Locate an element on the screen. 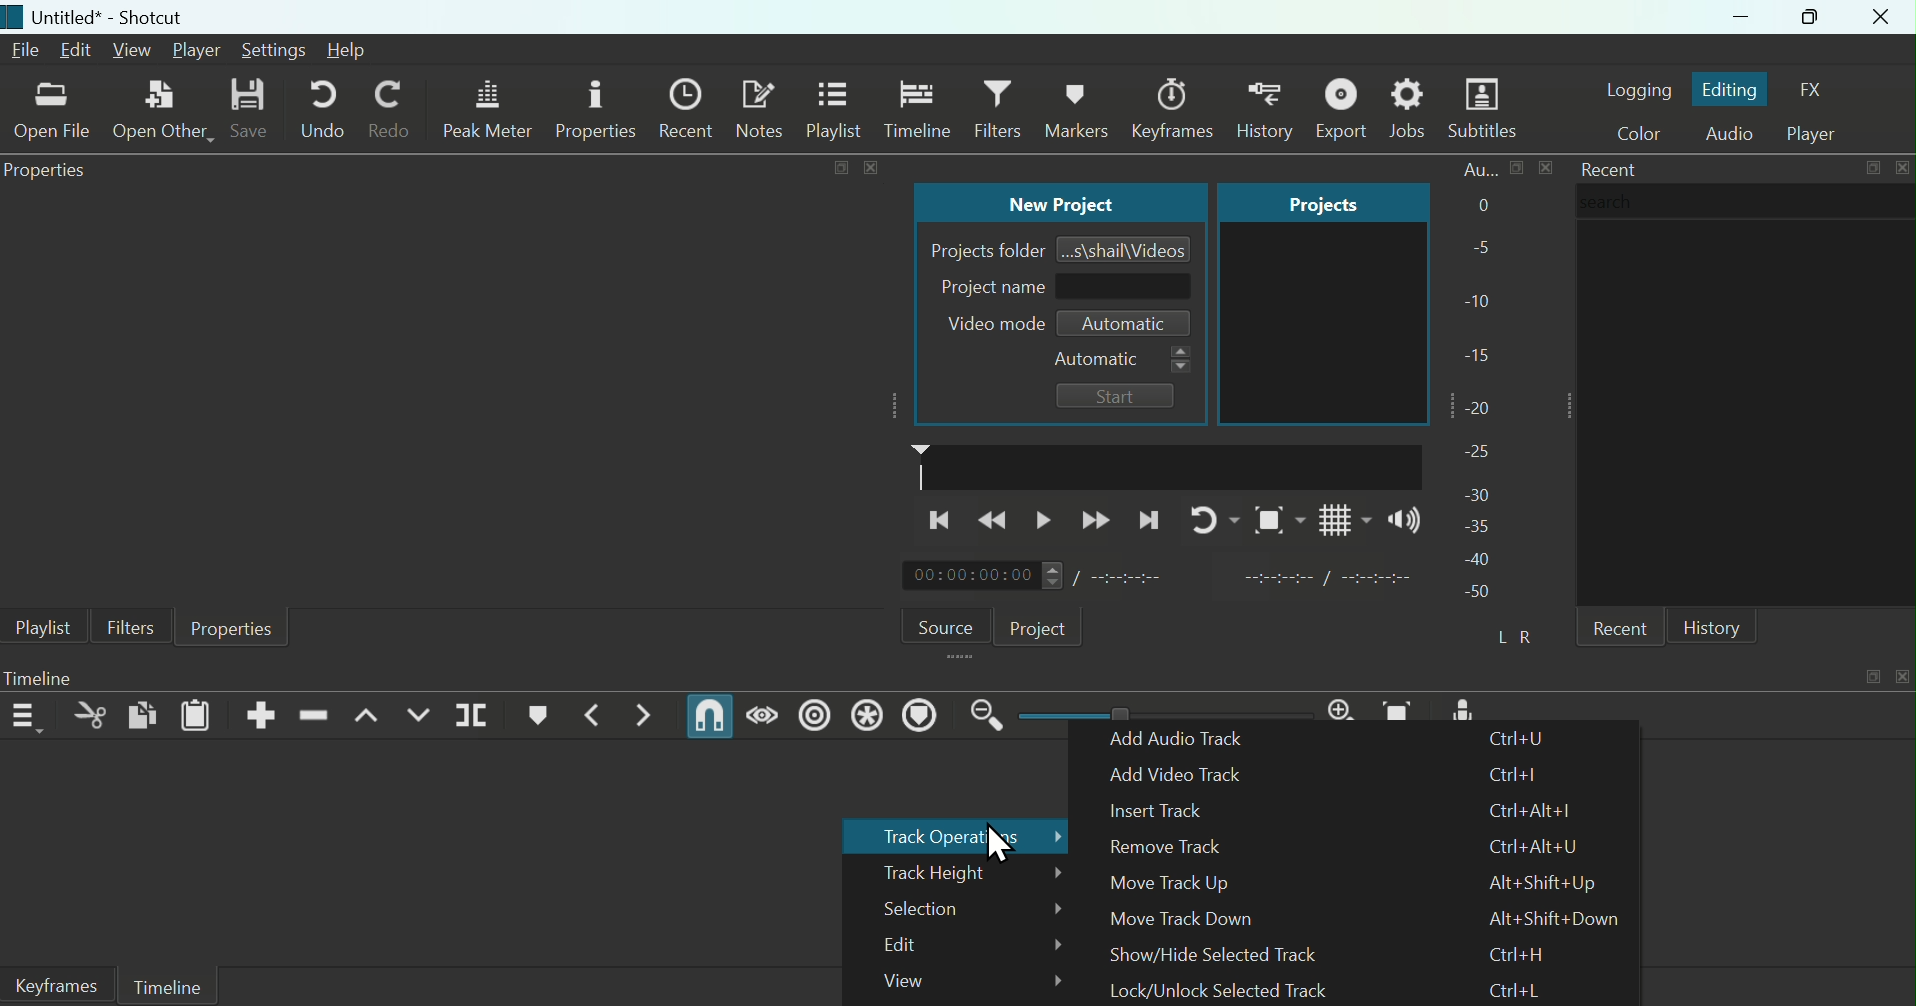  Filters is located at coordinates (1000, 110).